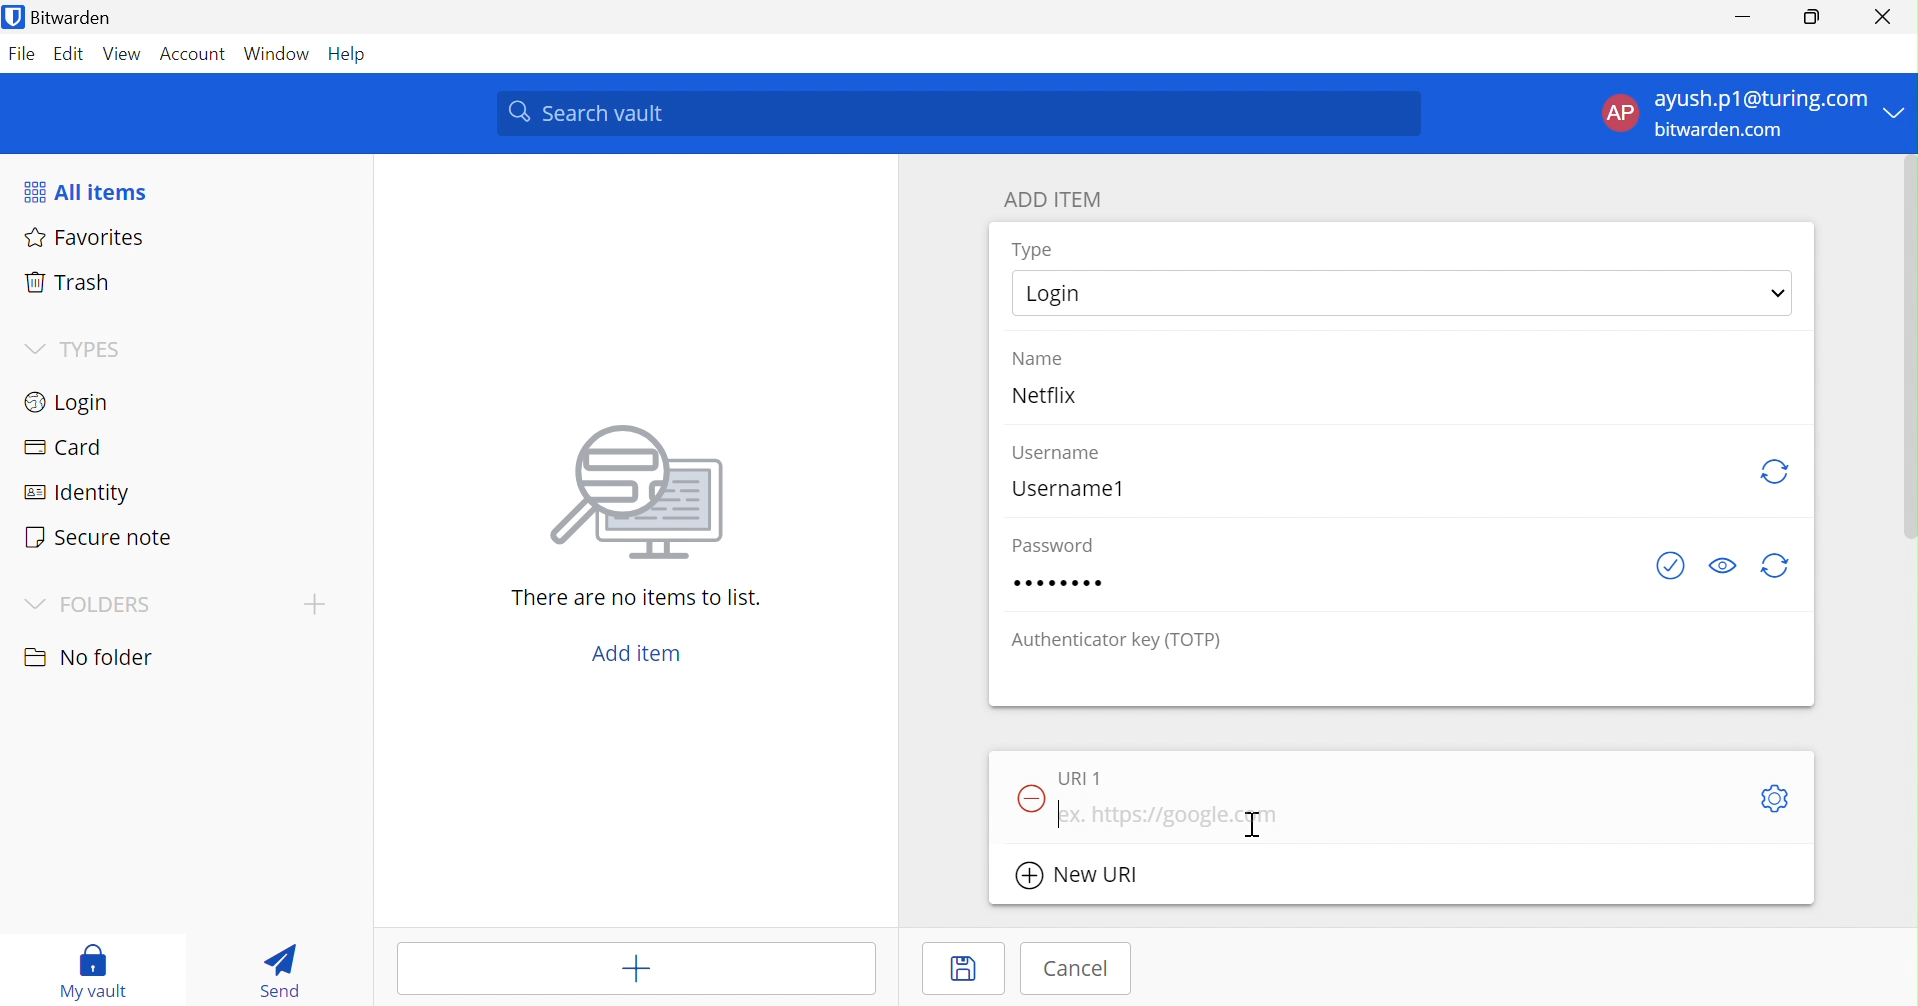 The image size is (1918, 1006). What do you see at coordinates (1171, 815) in the screenshot?
I see `ex. https://google.com` at bounding box center [1171, 815].